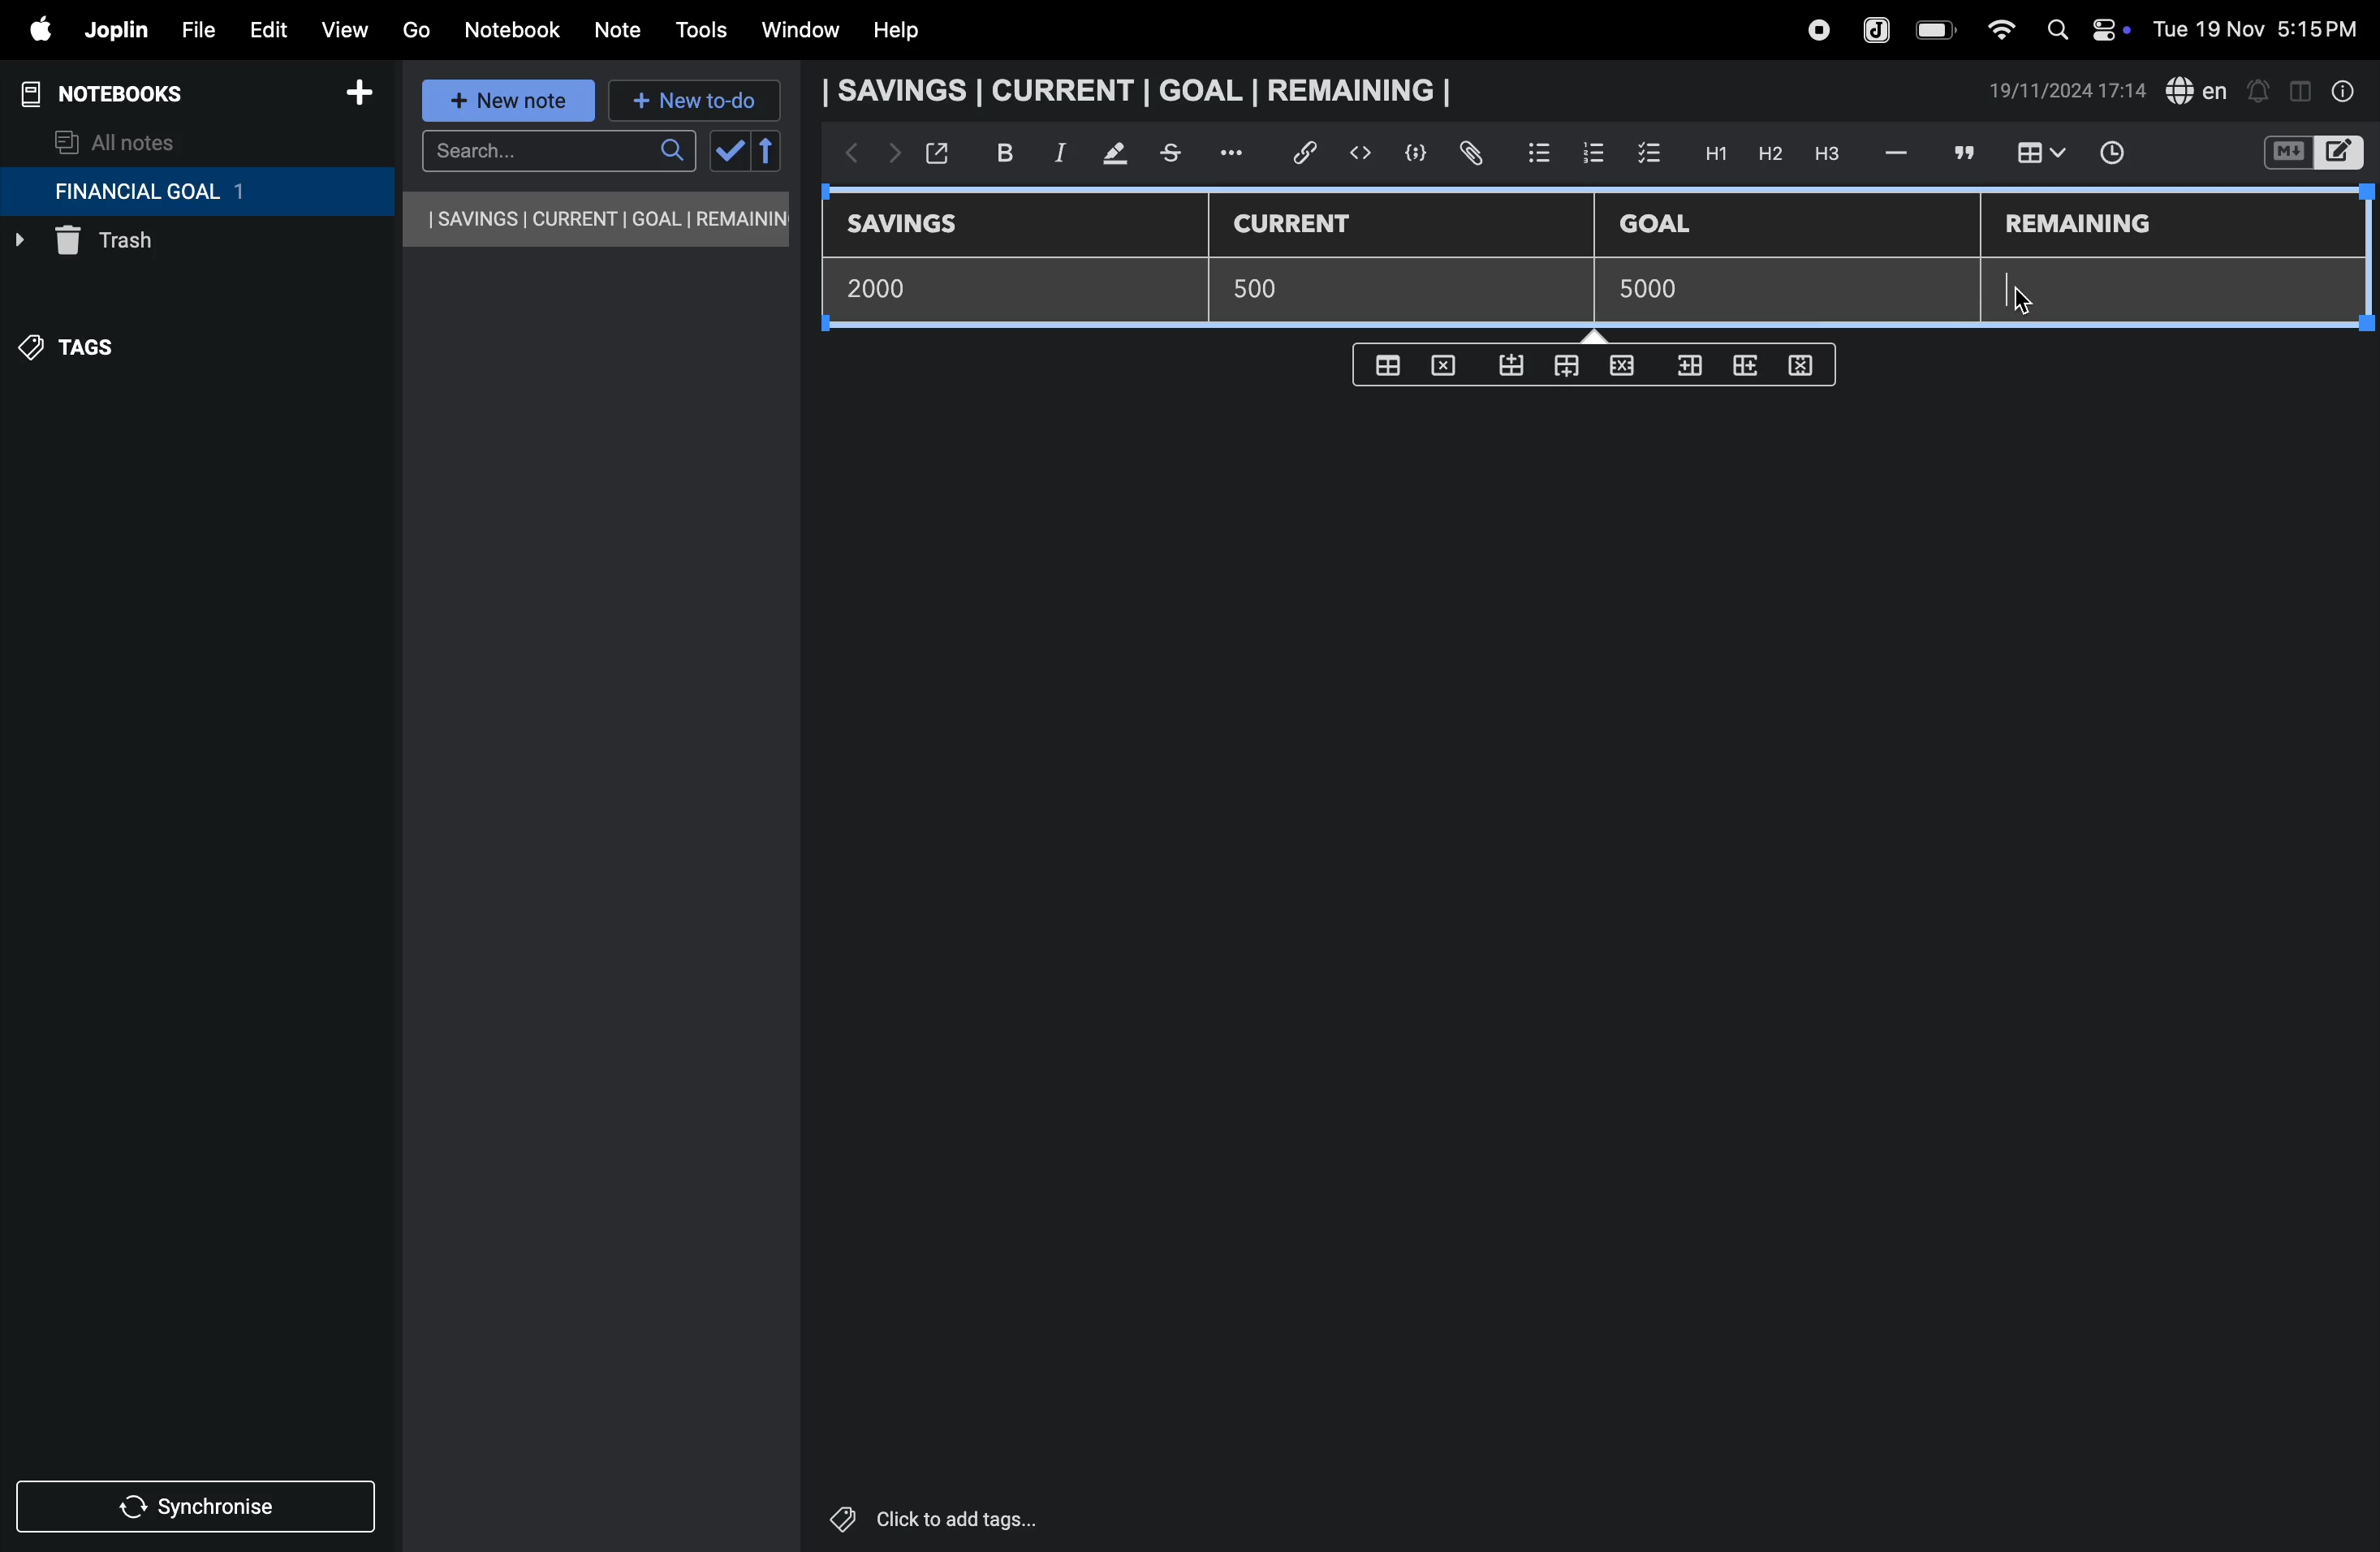 This screenshot has width=2380, height=1552. I want to click on time, so click(2125, 155).